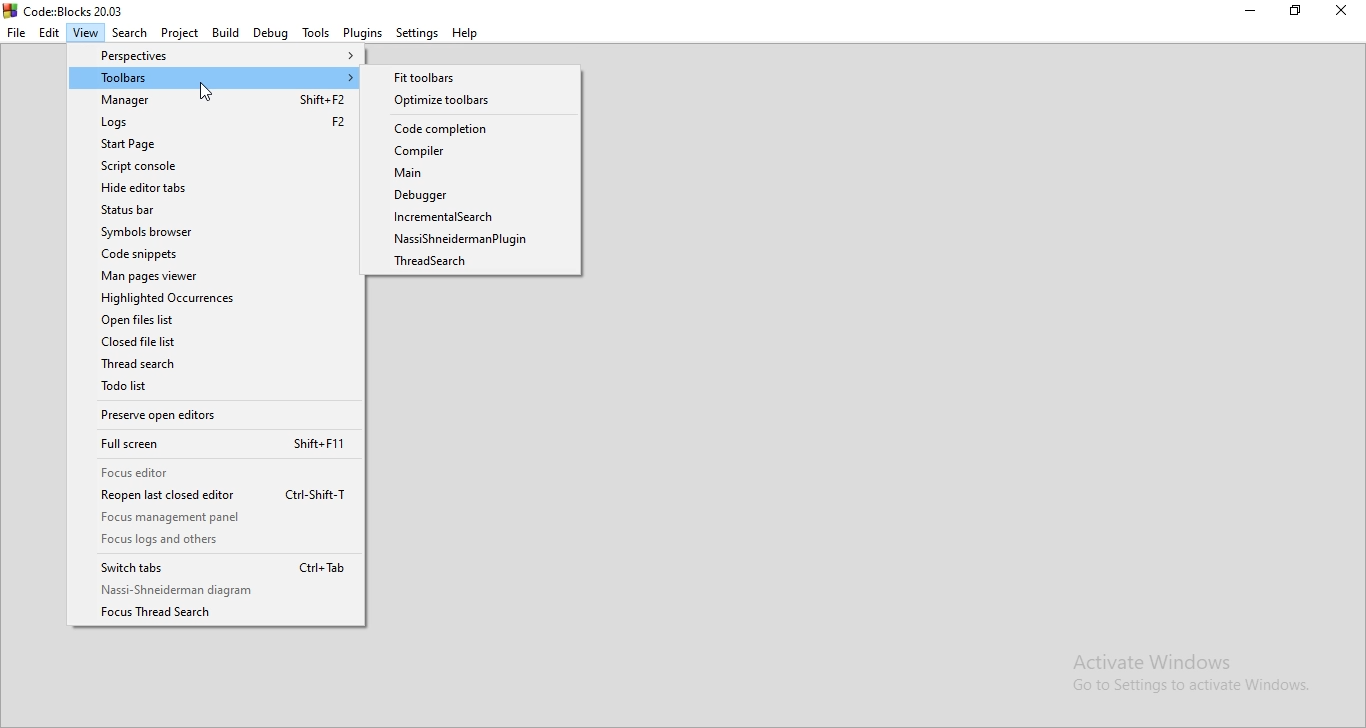  I want to click on Fittoolbars, so click(469, 76).